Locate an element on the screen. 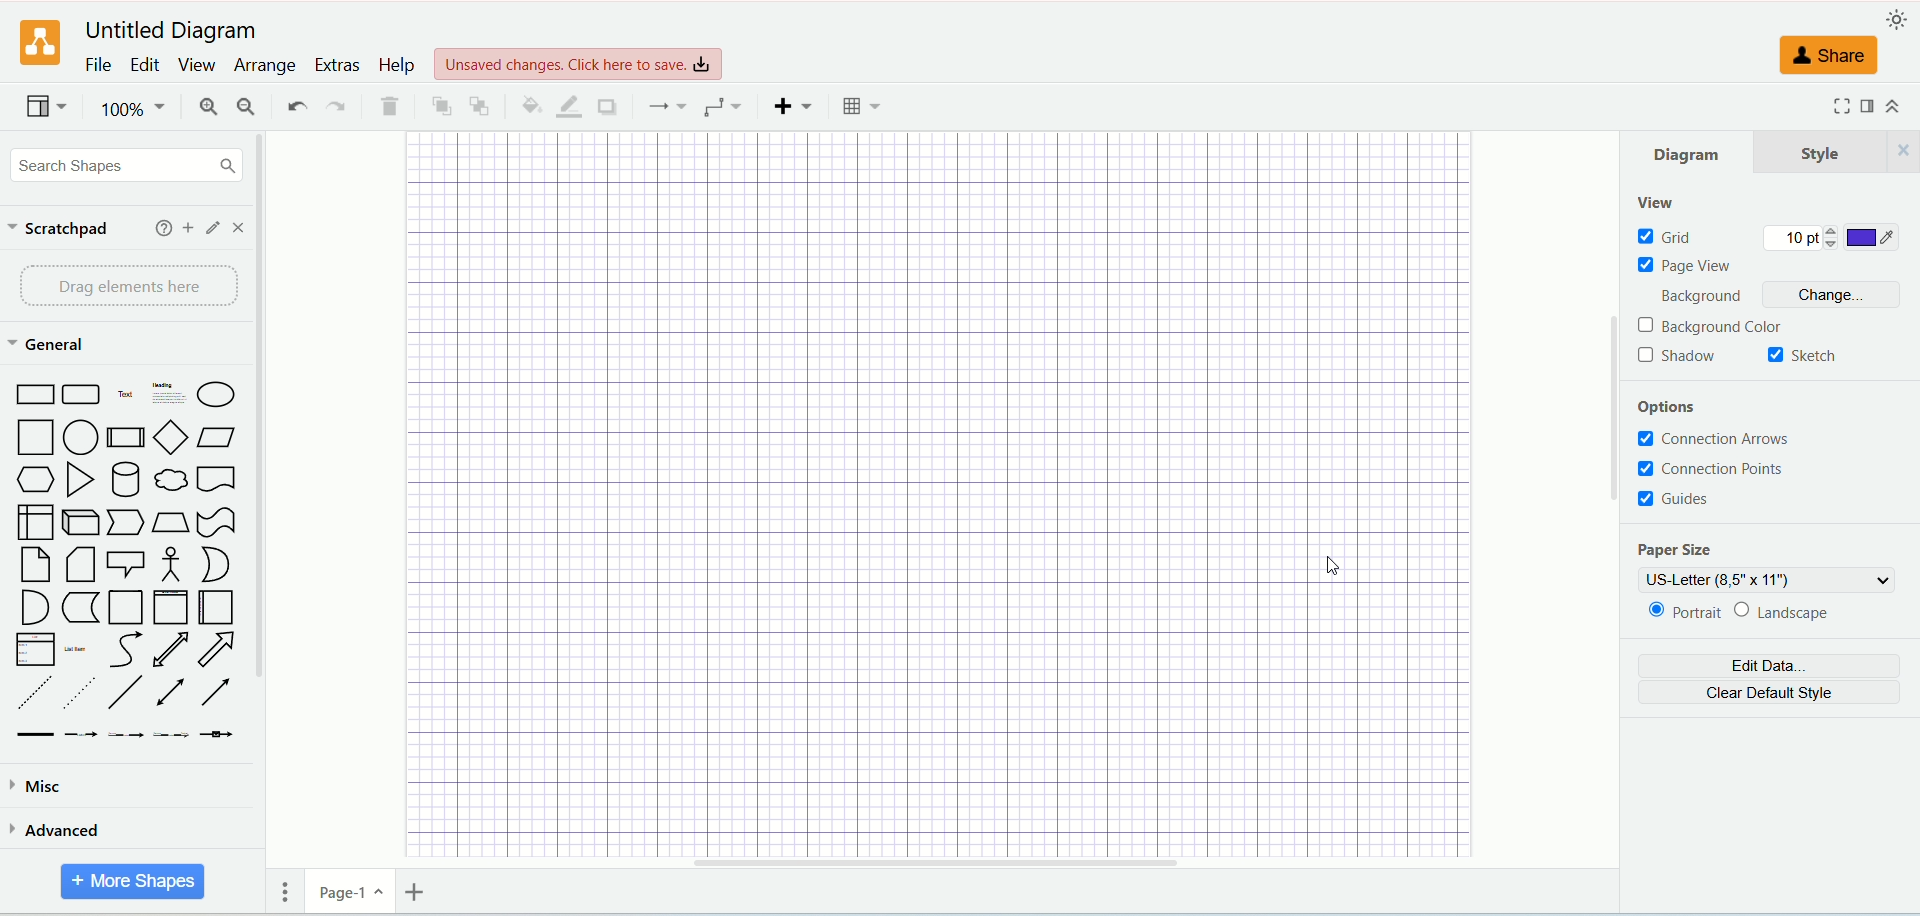 The width and height of the screenshot is (1920, 916). delete is located at coordinates (389, 108).